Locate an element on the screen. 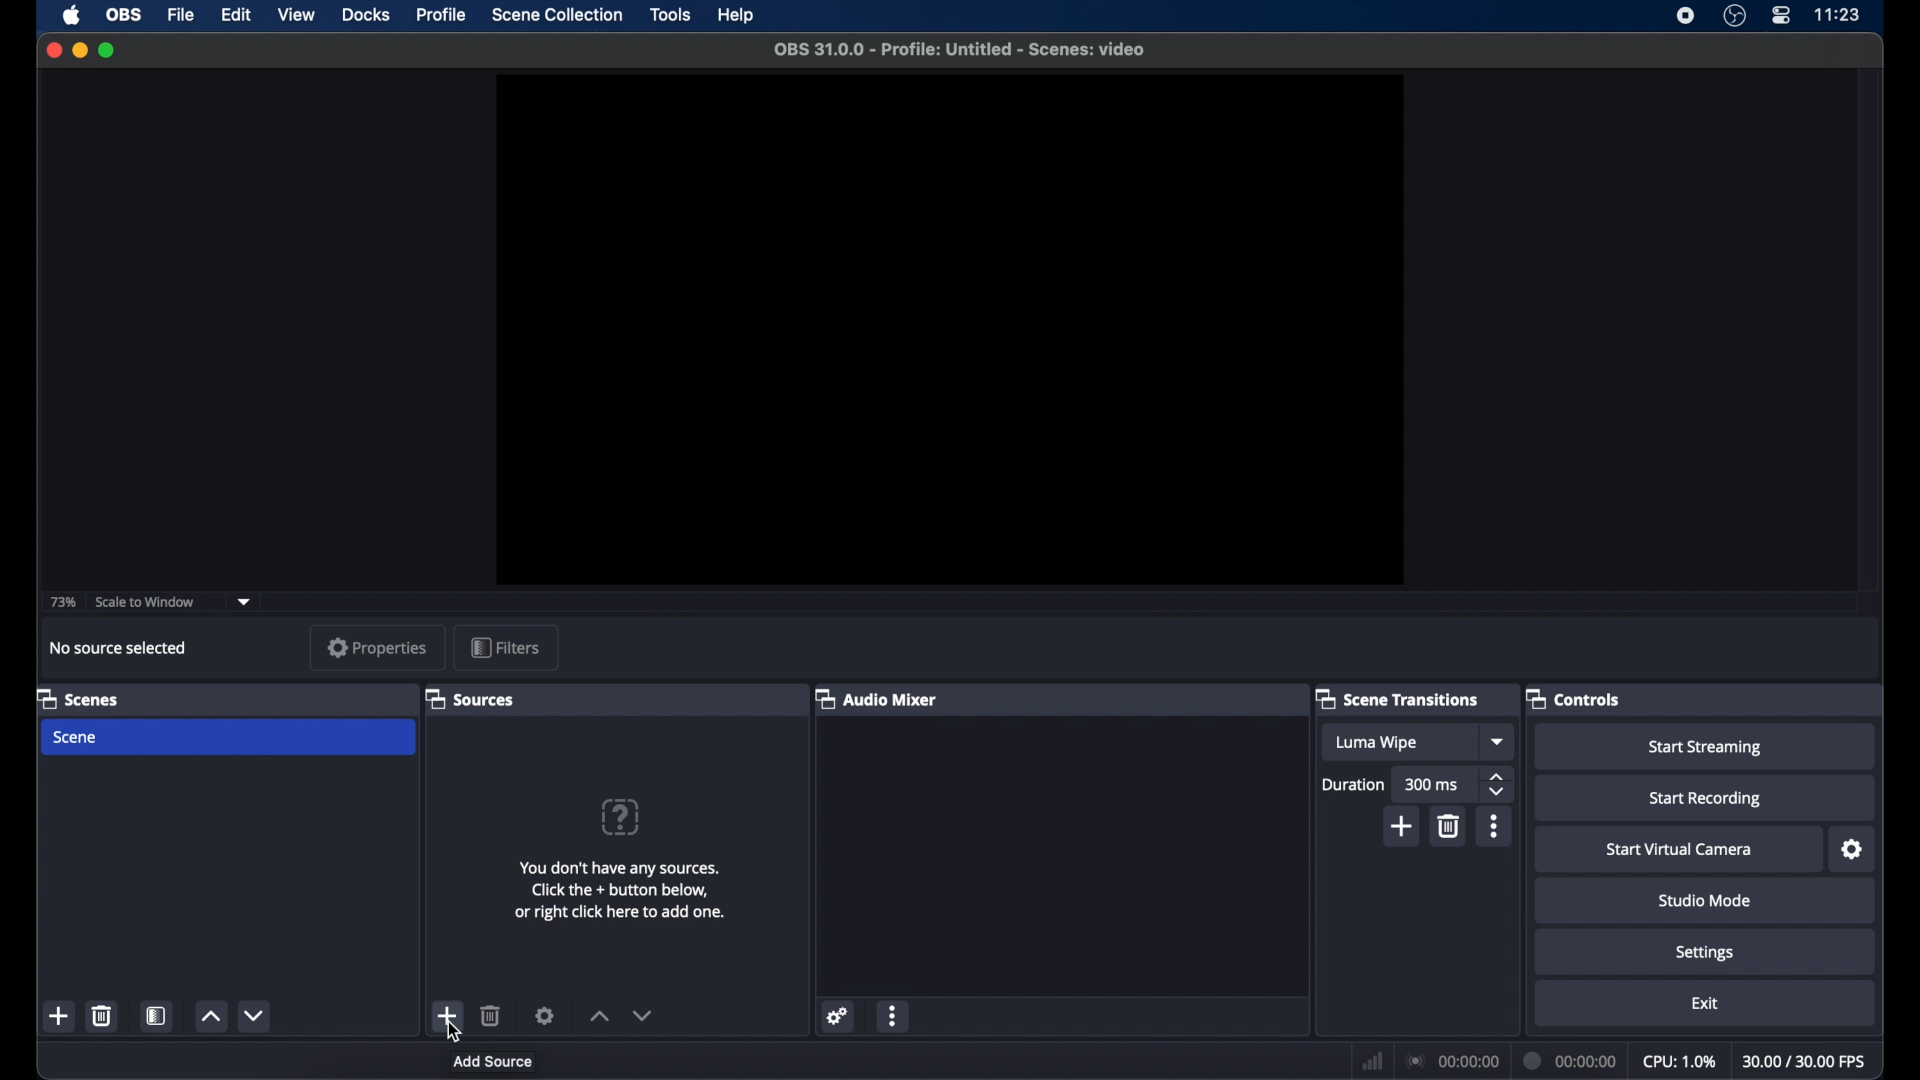 Image resolution: width=1920 pixels, height=1080 pixels. start streaming is located at coordinates (1708, 748).